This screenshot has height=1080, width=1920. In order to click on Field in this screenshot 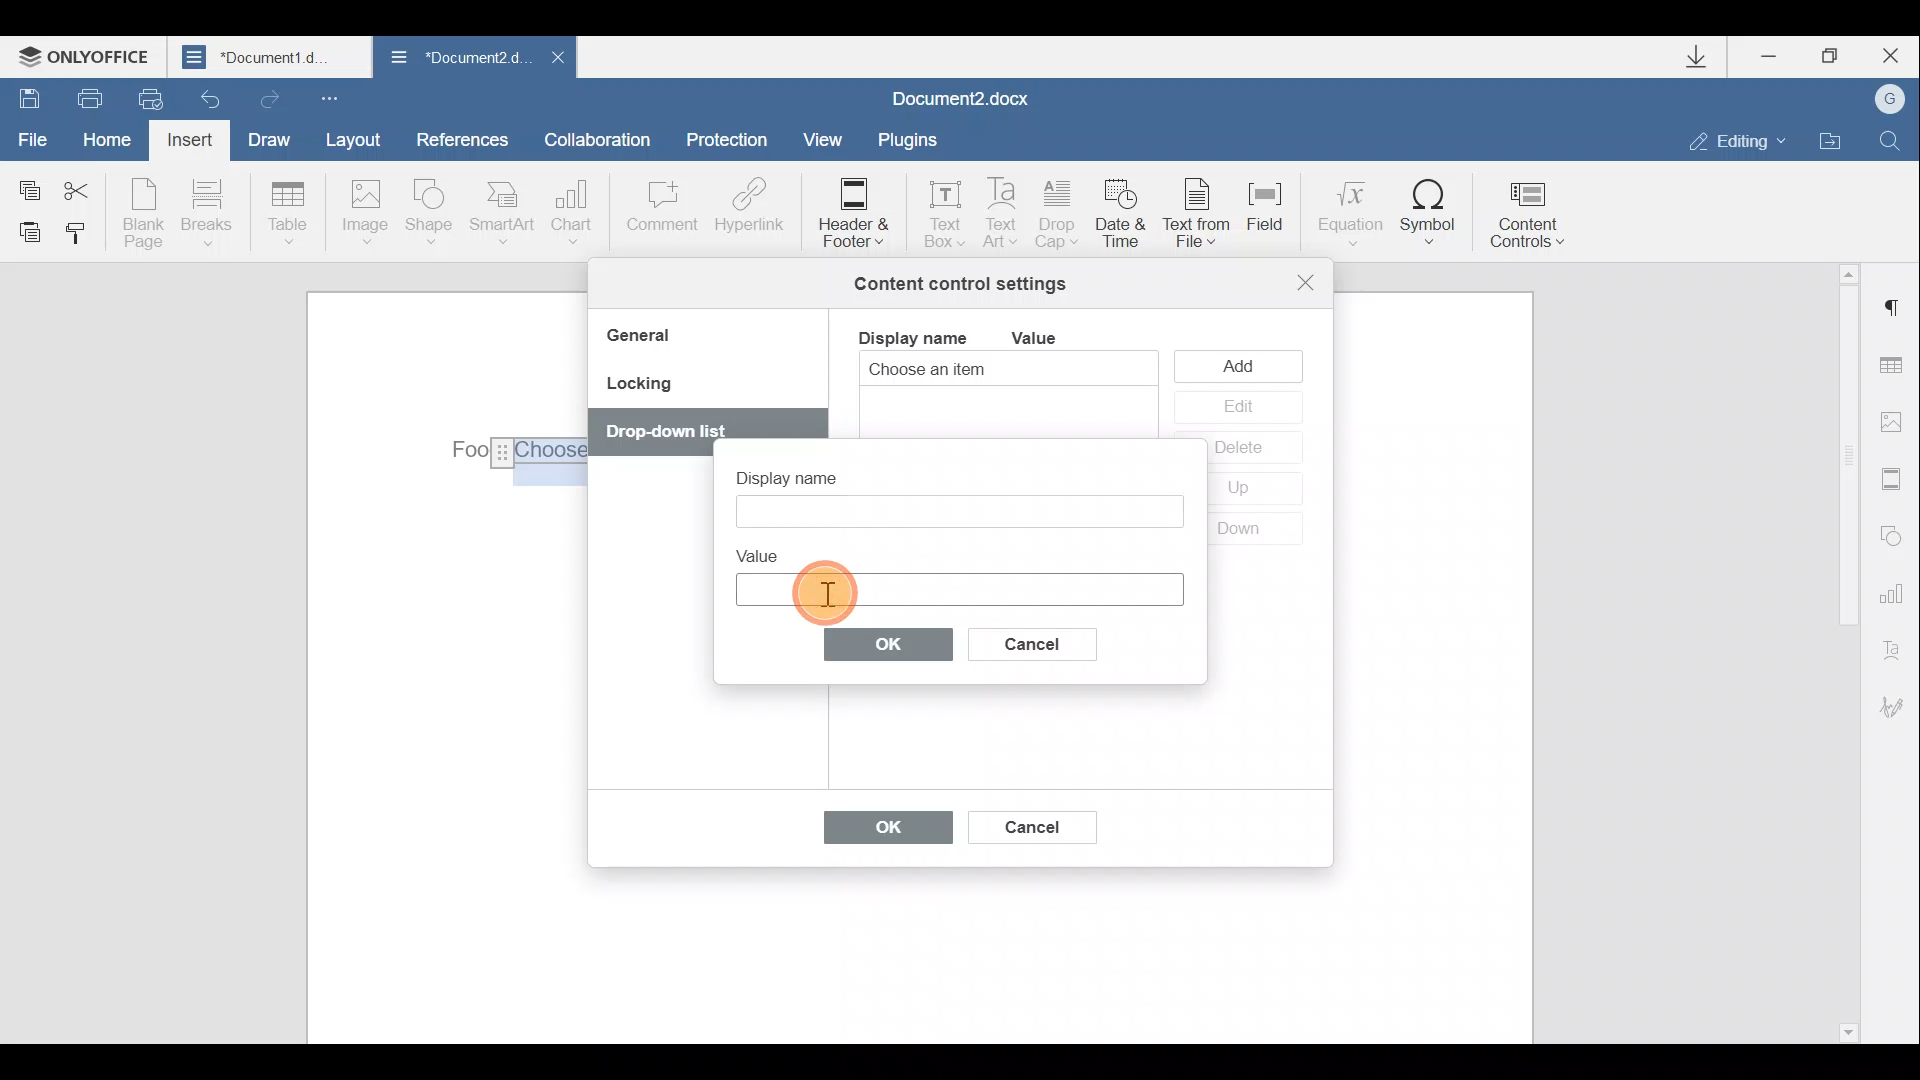, I will do `click(1274, 219)`.